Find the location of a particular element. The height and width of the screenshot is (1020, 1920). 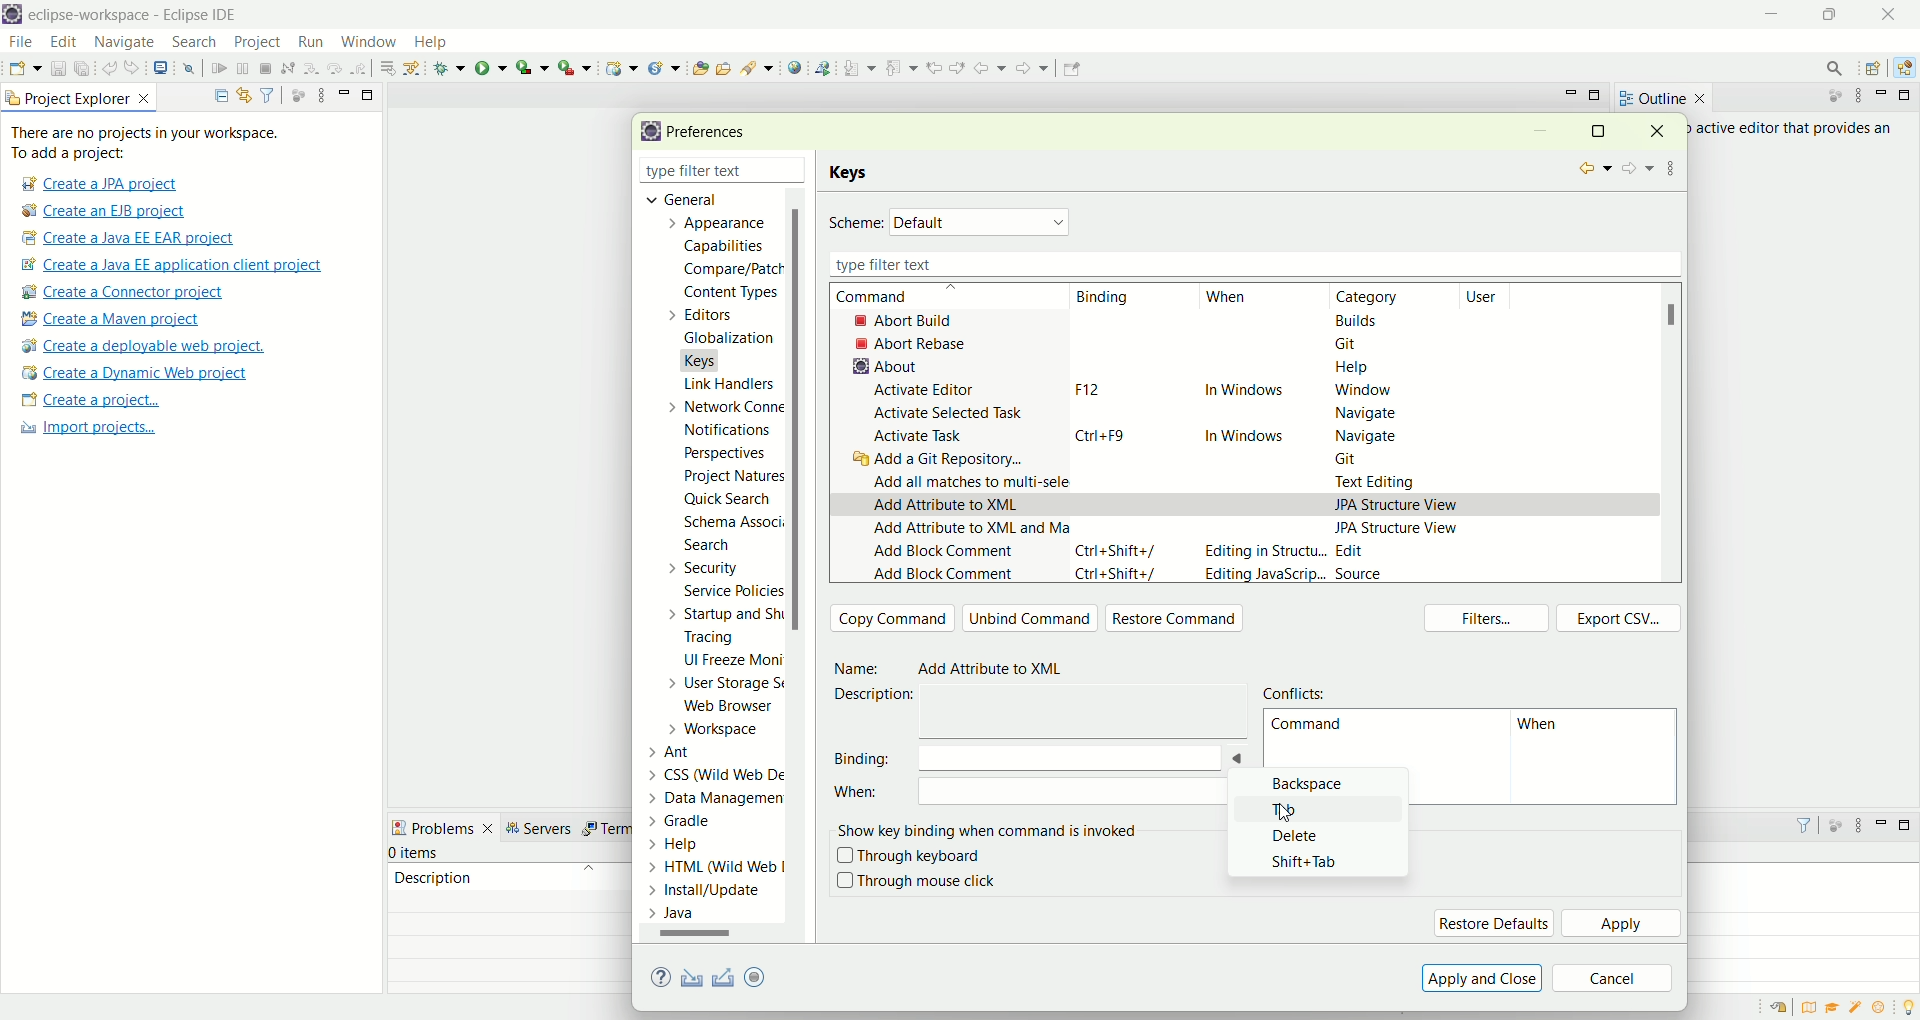

add block comment is located at coordinates (943, 554).